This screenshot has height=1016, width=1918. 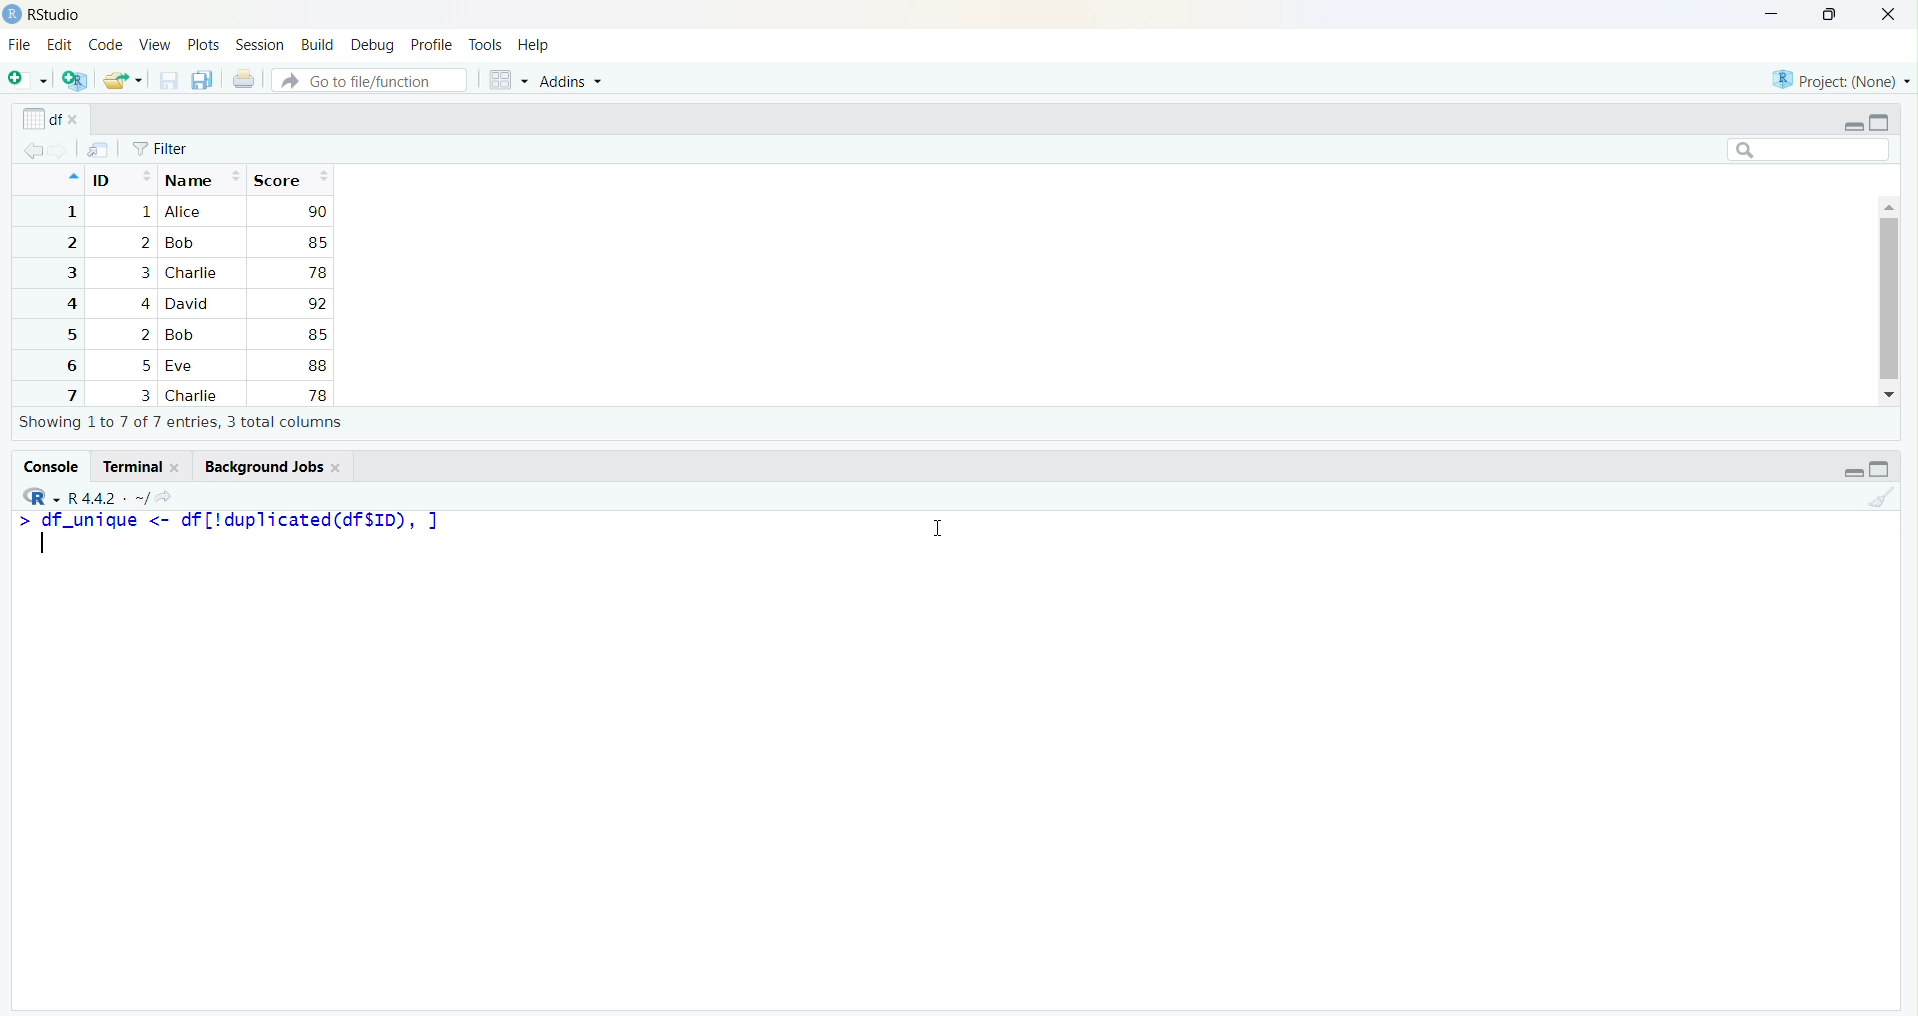 I want to click on Alice, so click(x=186, y=212).